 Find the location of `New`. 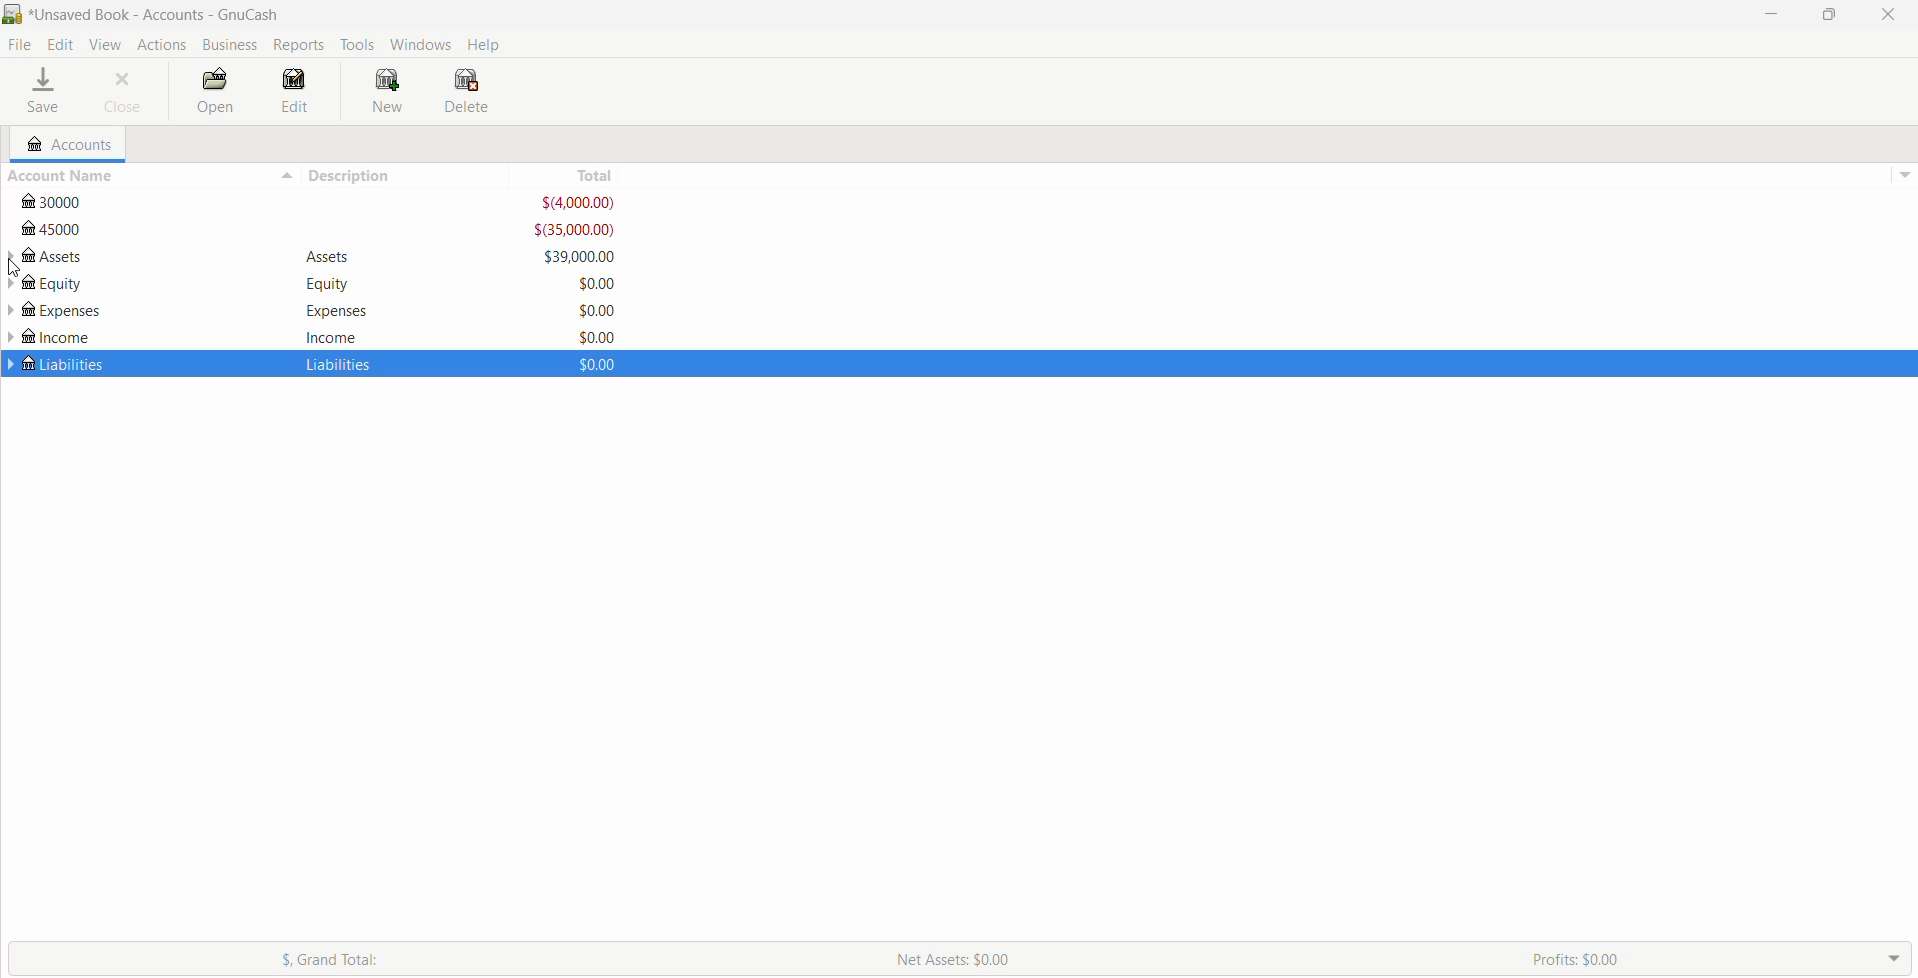

New is located at coordinates (388, 90).